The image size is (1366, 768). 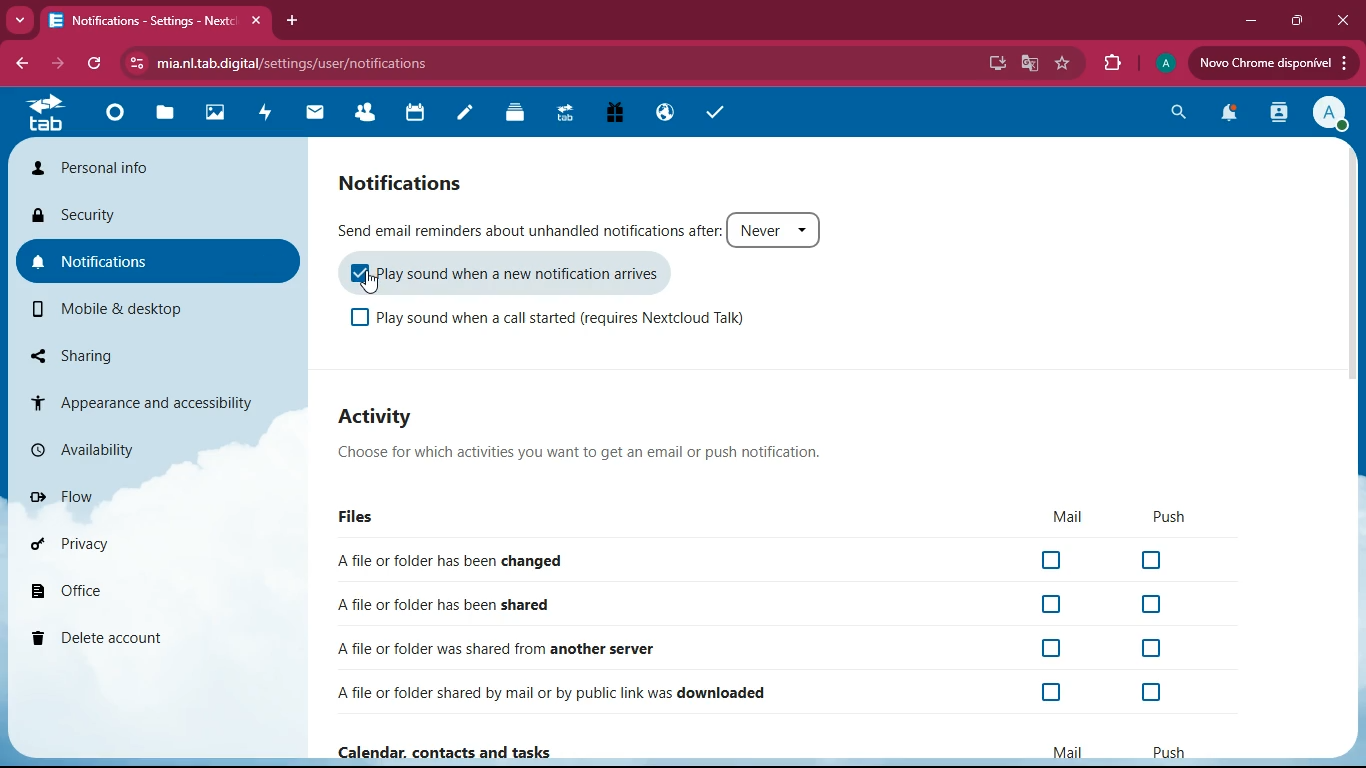 I want to click on url, so click(x=306, y=62).